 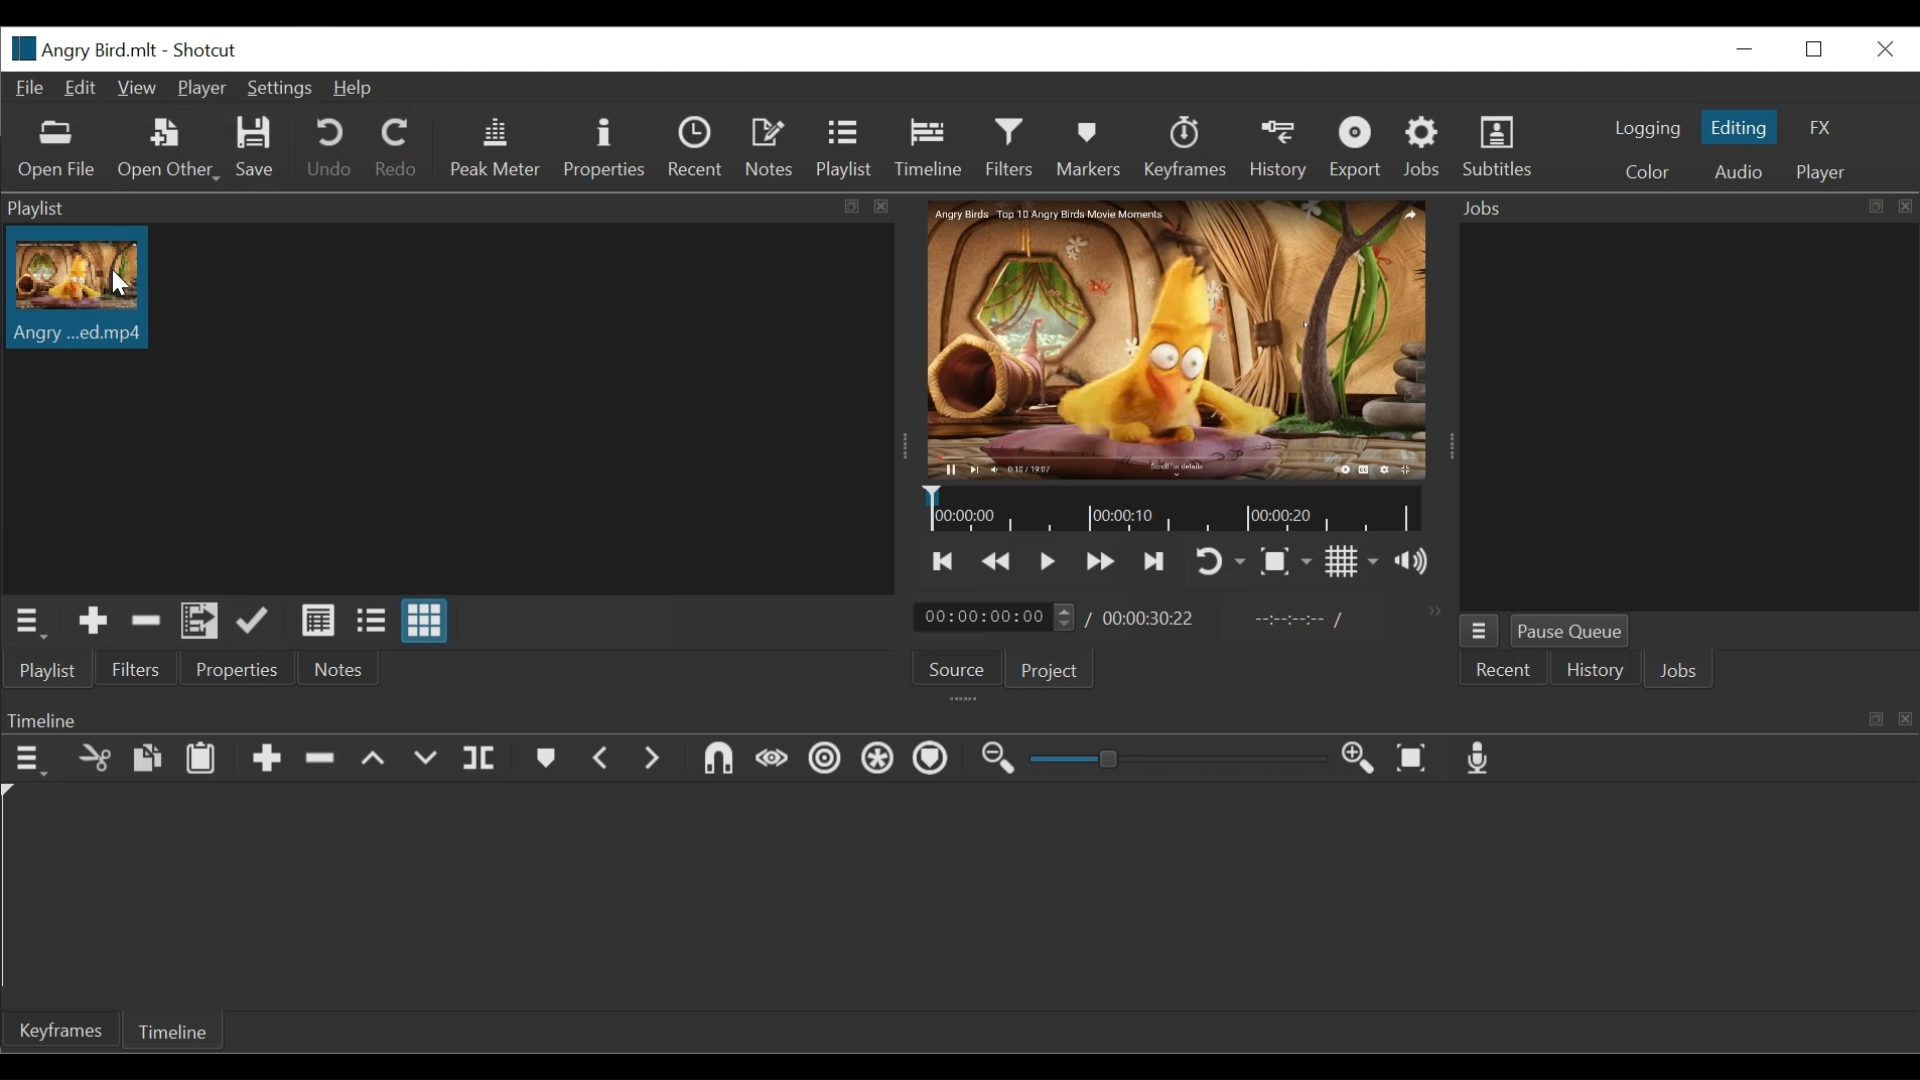 What do you see at coordinates (543, 759) in the screenshot?
I see `Markers` at bounding box center [543, 759].